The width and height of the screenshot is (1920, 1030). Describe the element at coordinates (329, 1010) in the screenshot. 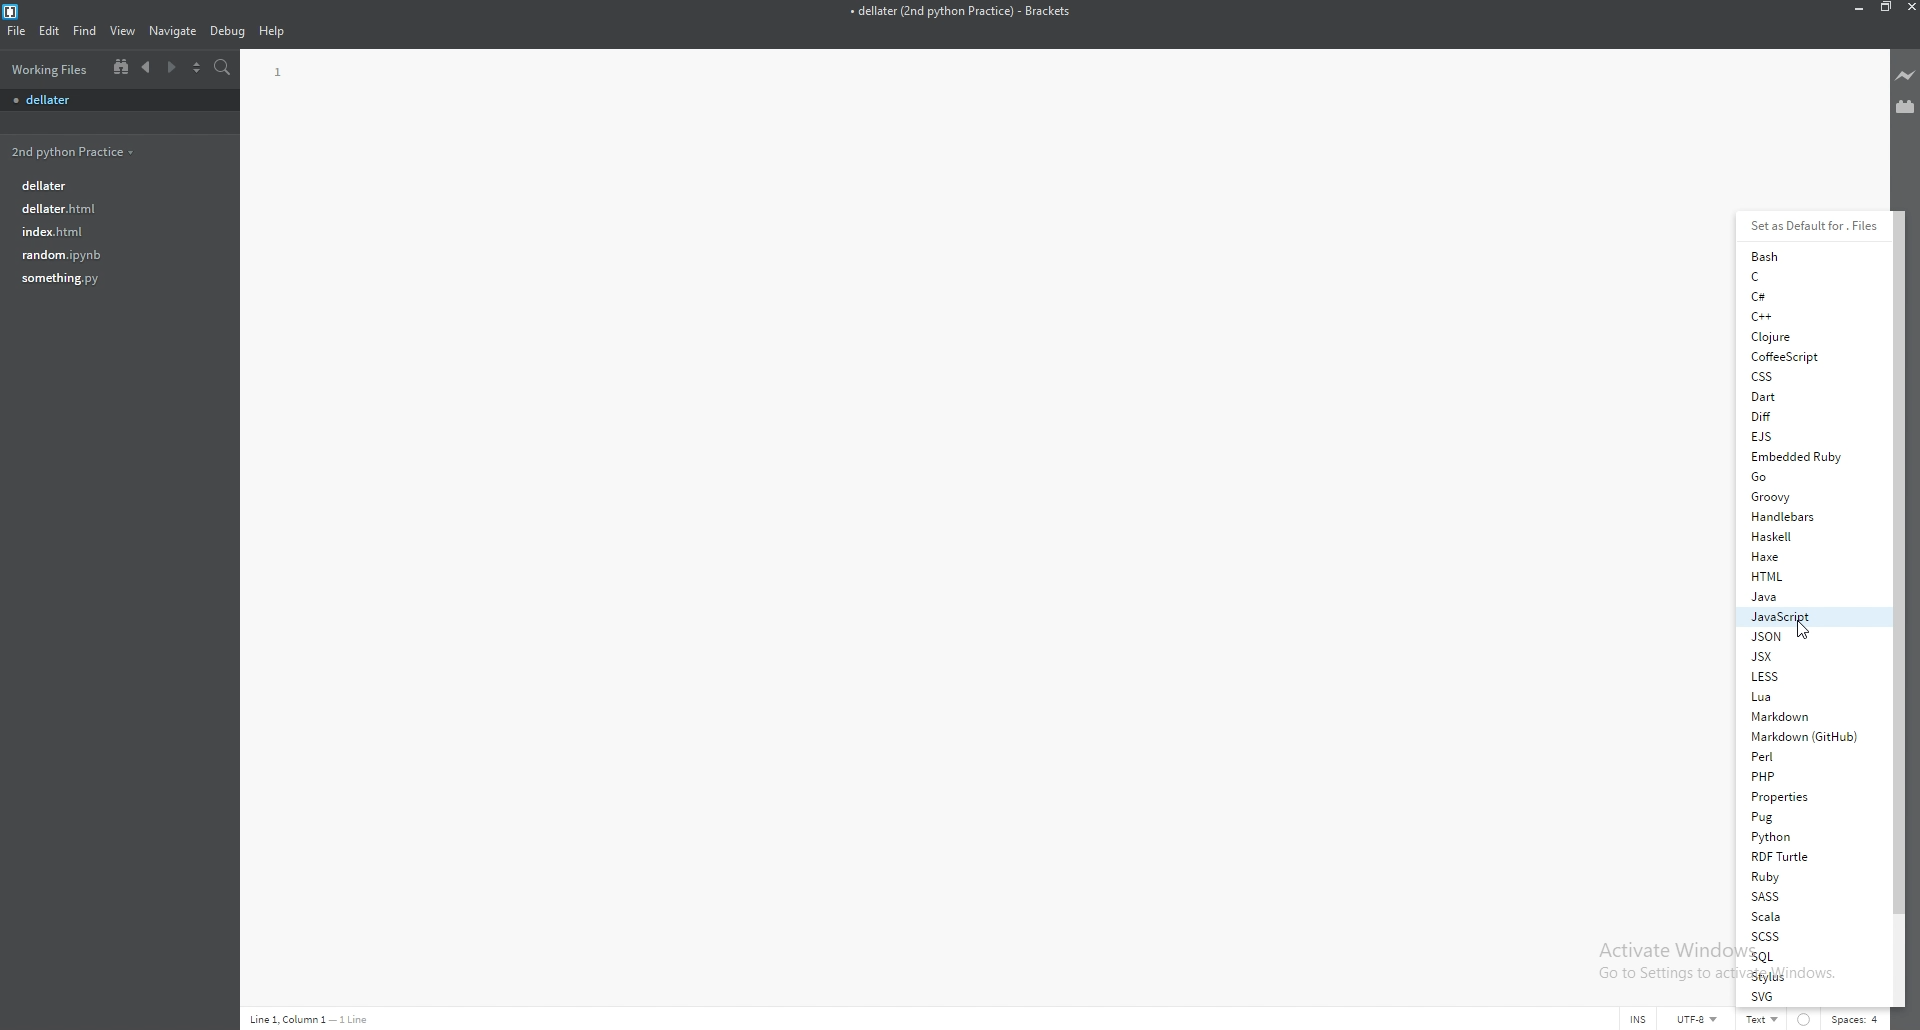

I see `description` at that location.